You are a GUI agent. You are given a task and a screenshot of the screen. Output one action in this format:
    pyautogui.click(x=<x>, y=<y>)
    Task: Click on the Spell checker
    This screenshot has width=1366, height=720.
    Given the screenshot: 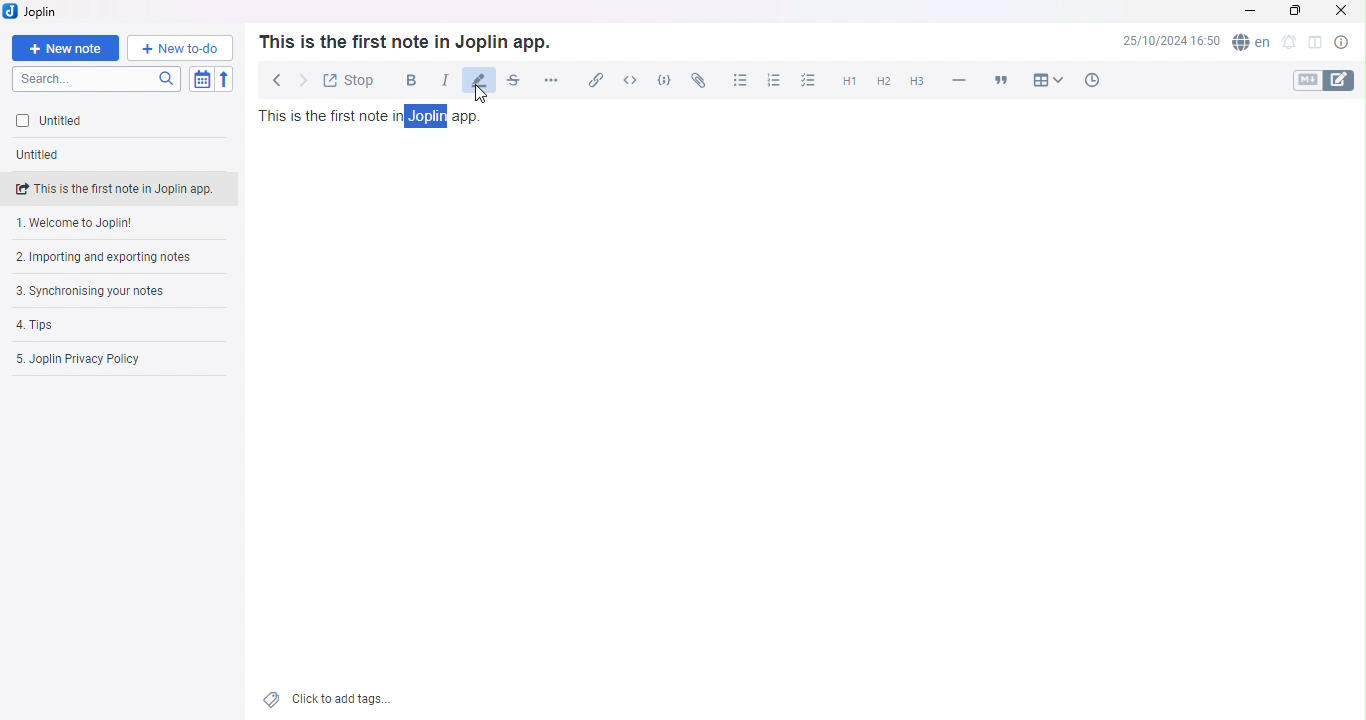 What is the action you would take?
    pyautogui.click(x=1250, y=45)
    